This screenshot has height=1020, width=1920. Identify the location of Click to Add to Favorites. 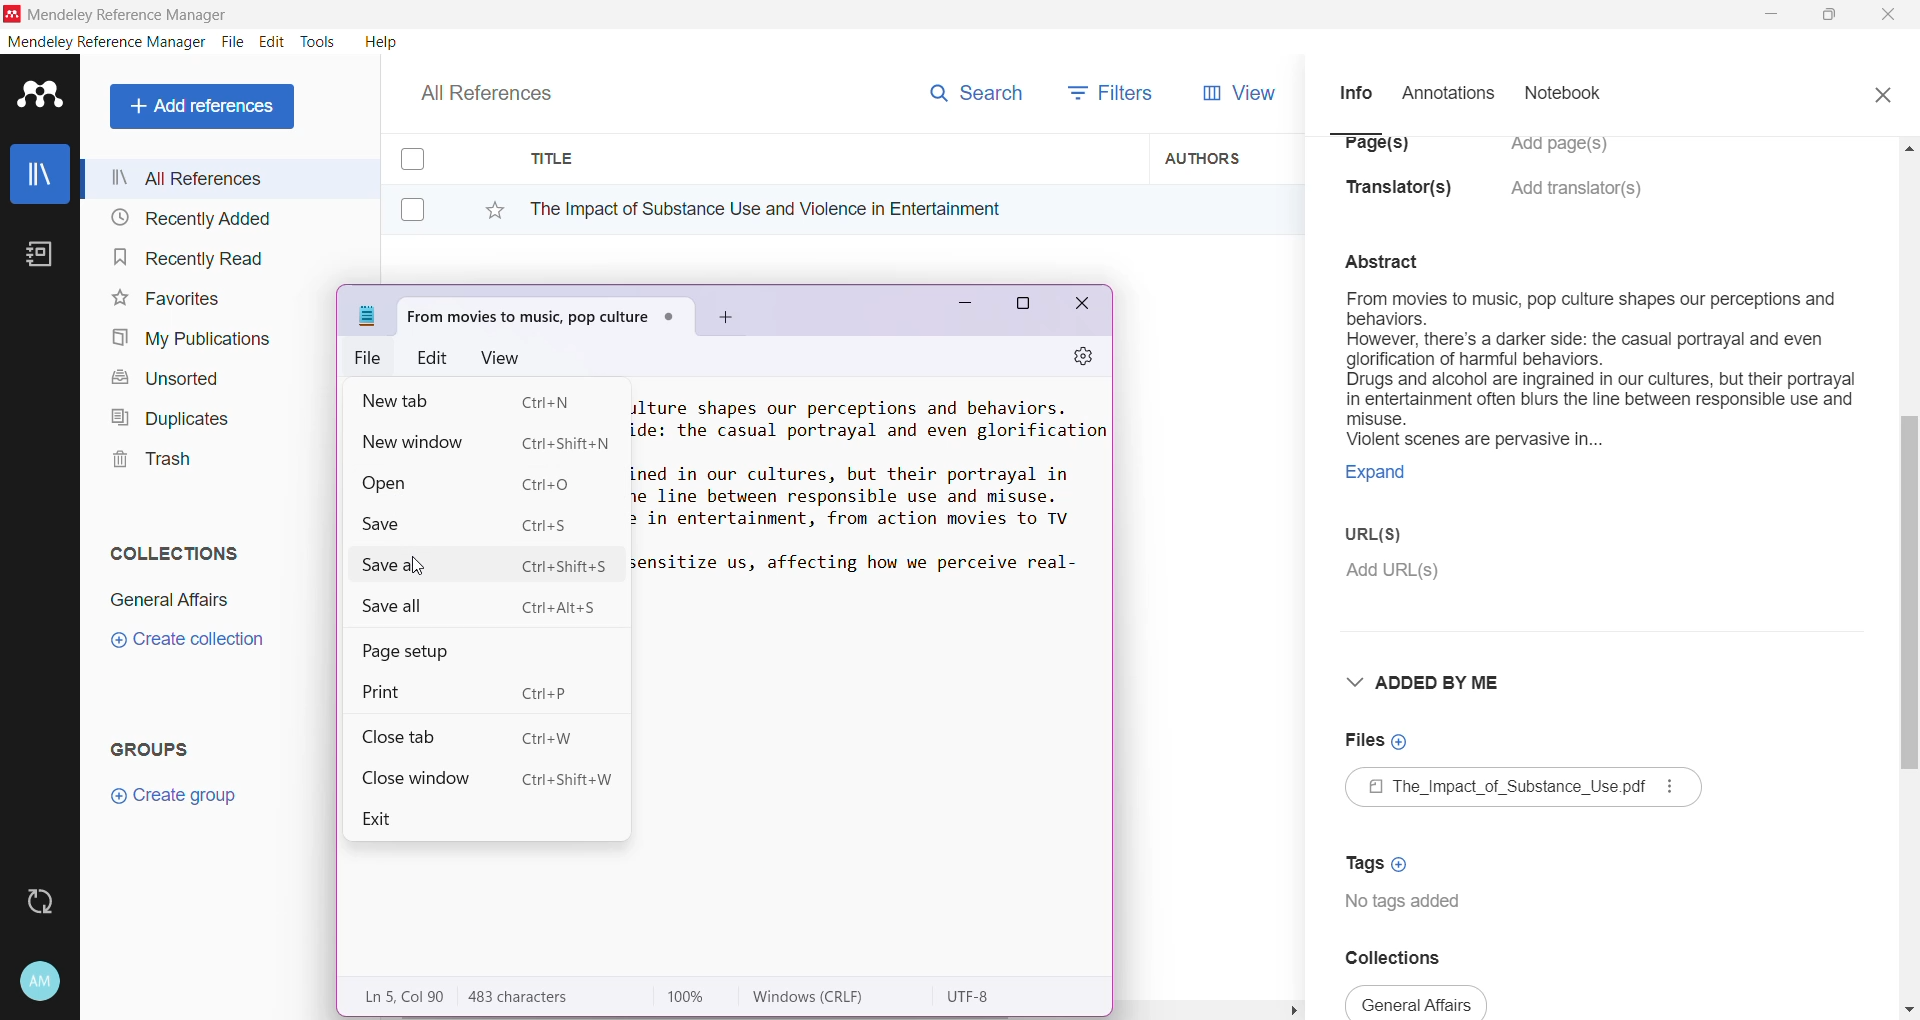
(484, 206).